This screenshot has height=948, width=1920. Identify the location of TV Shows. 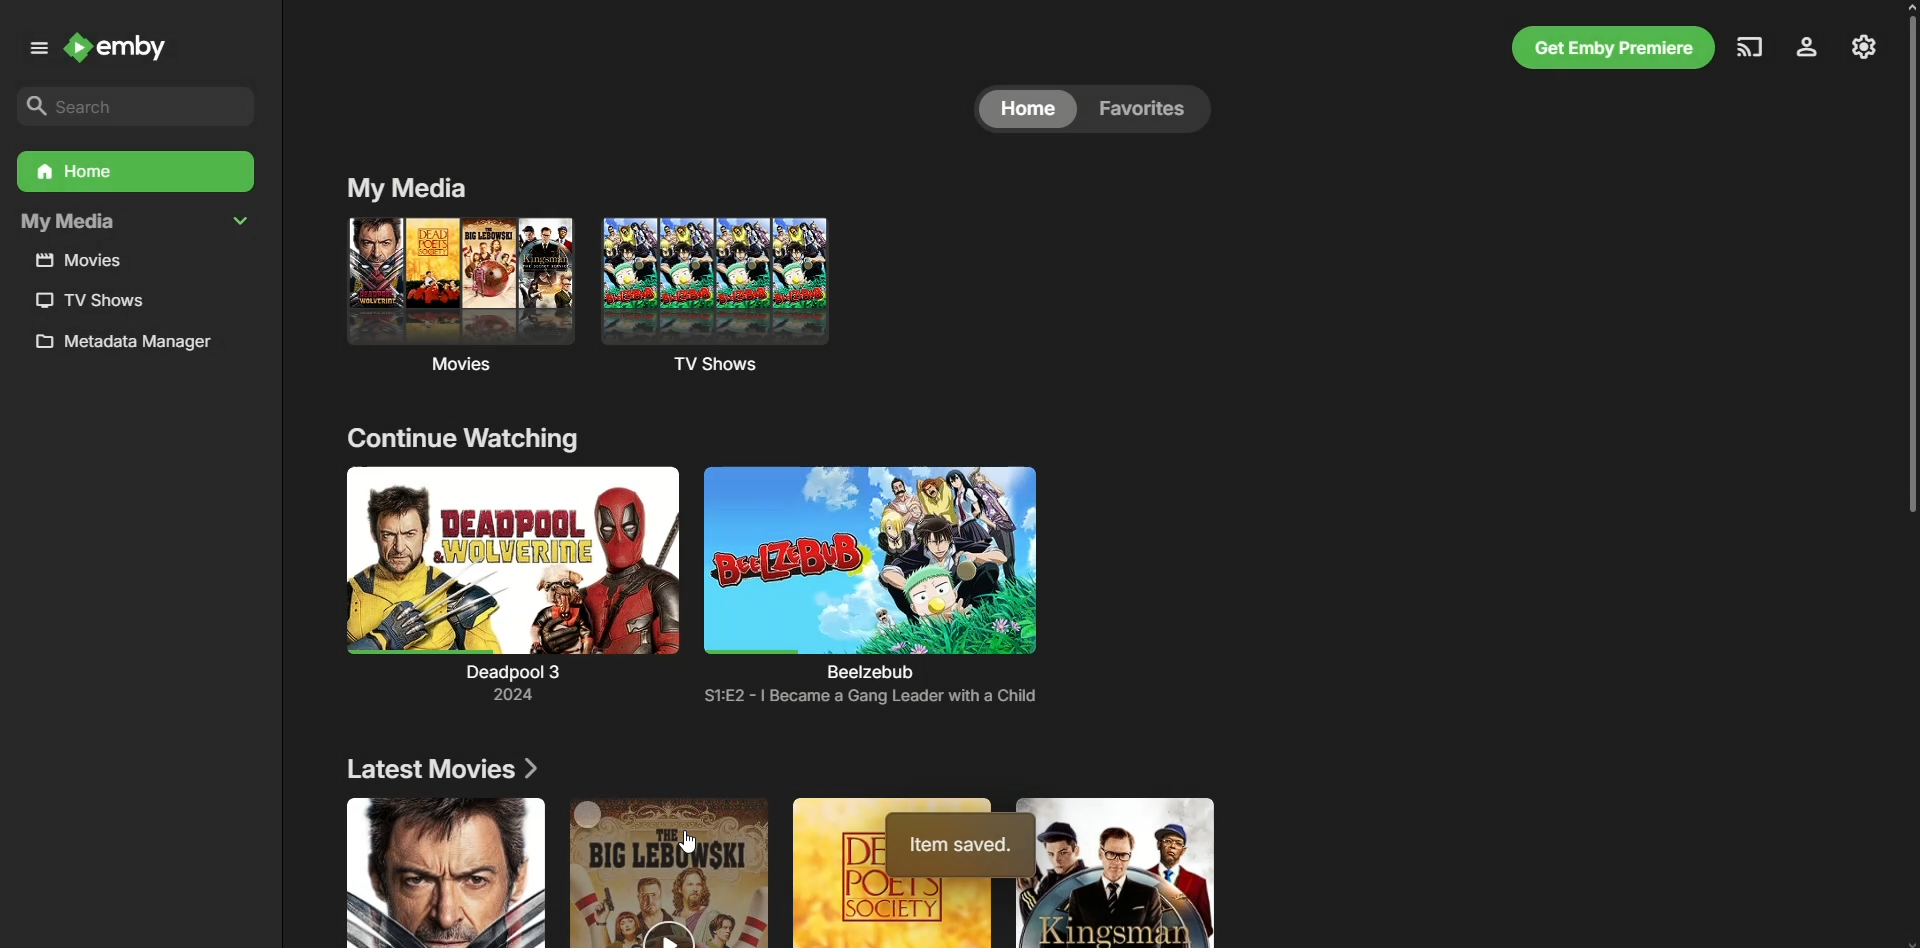
(87, 300).